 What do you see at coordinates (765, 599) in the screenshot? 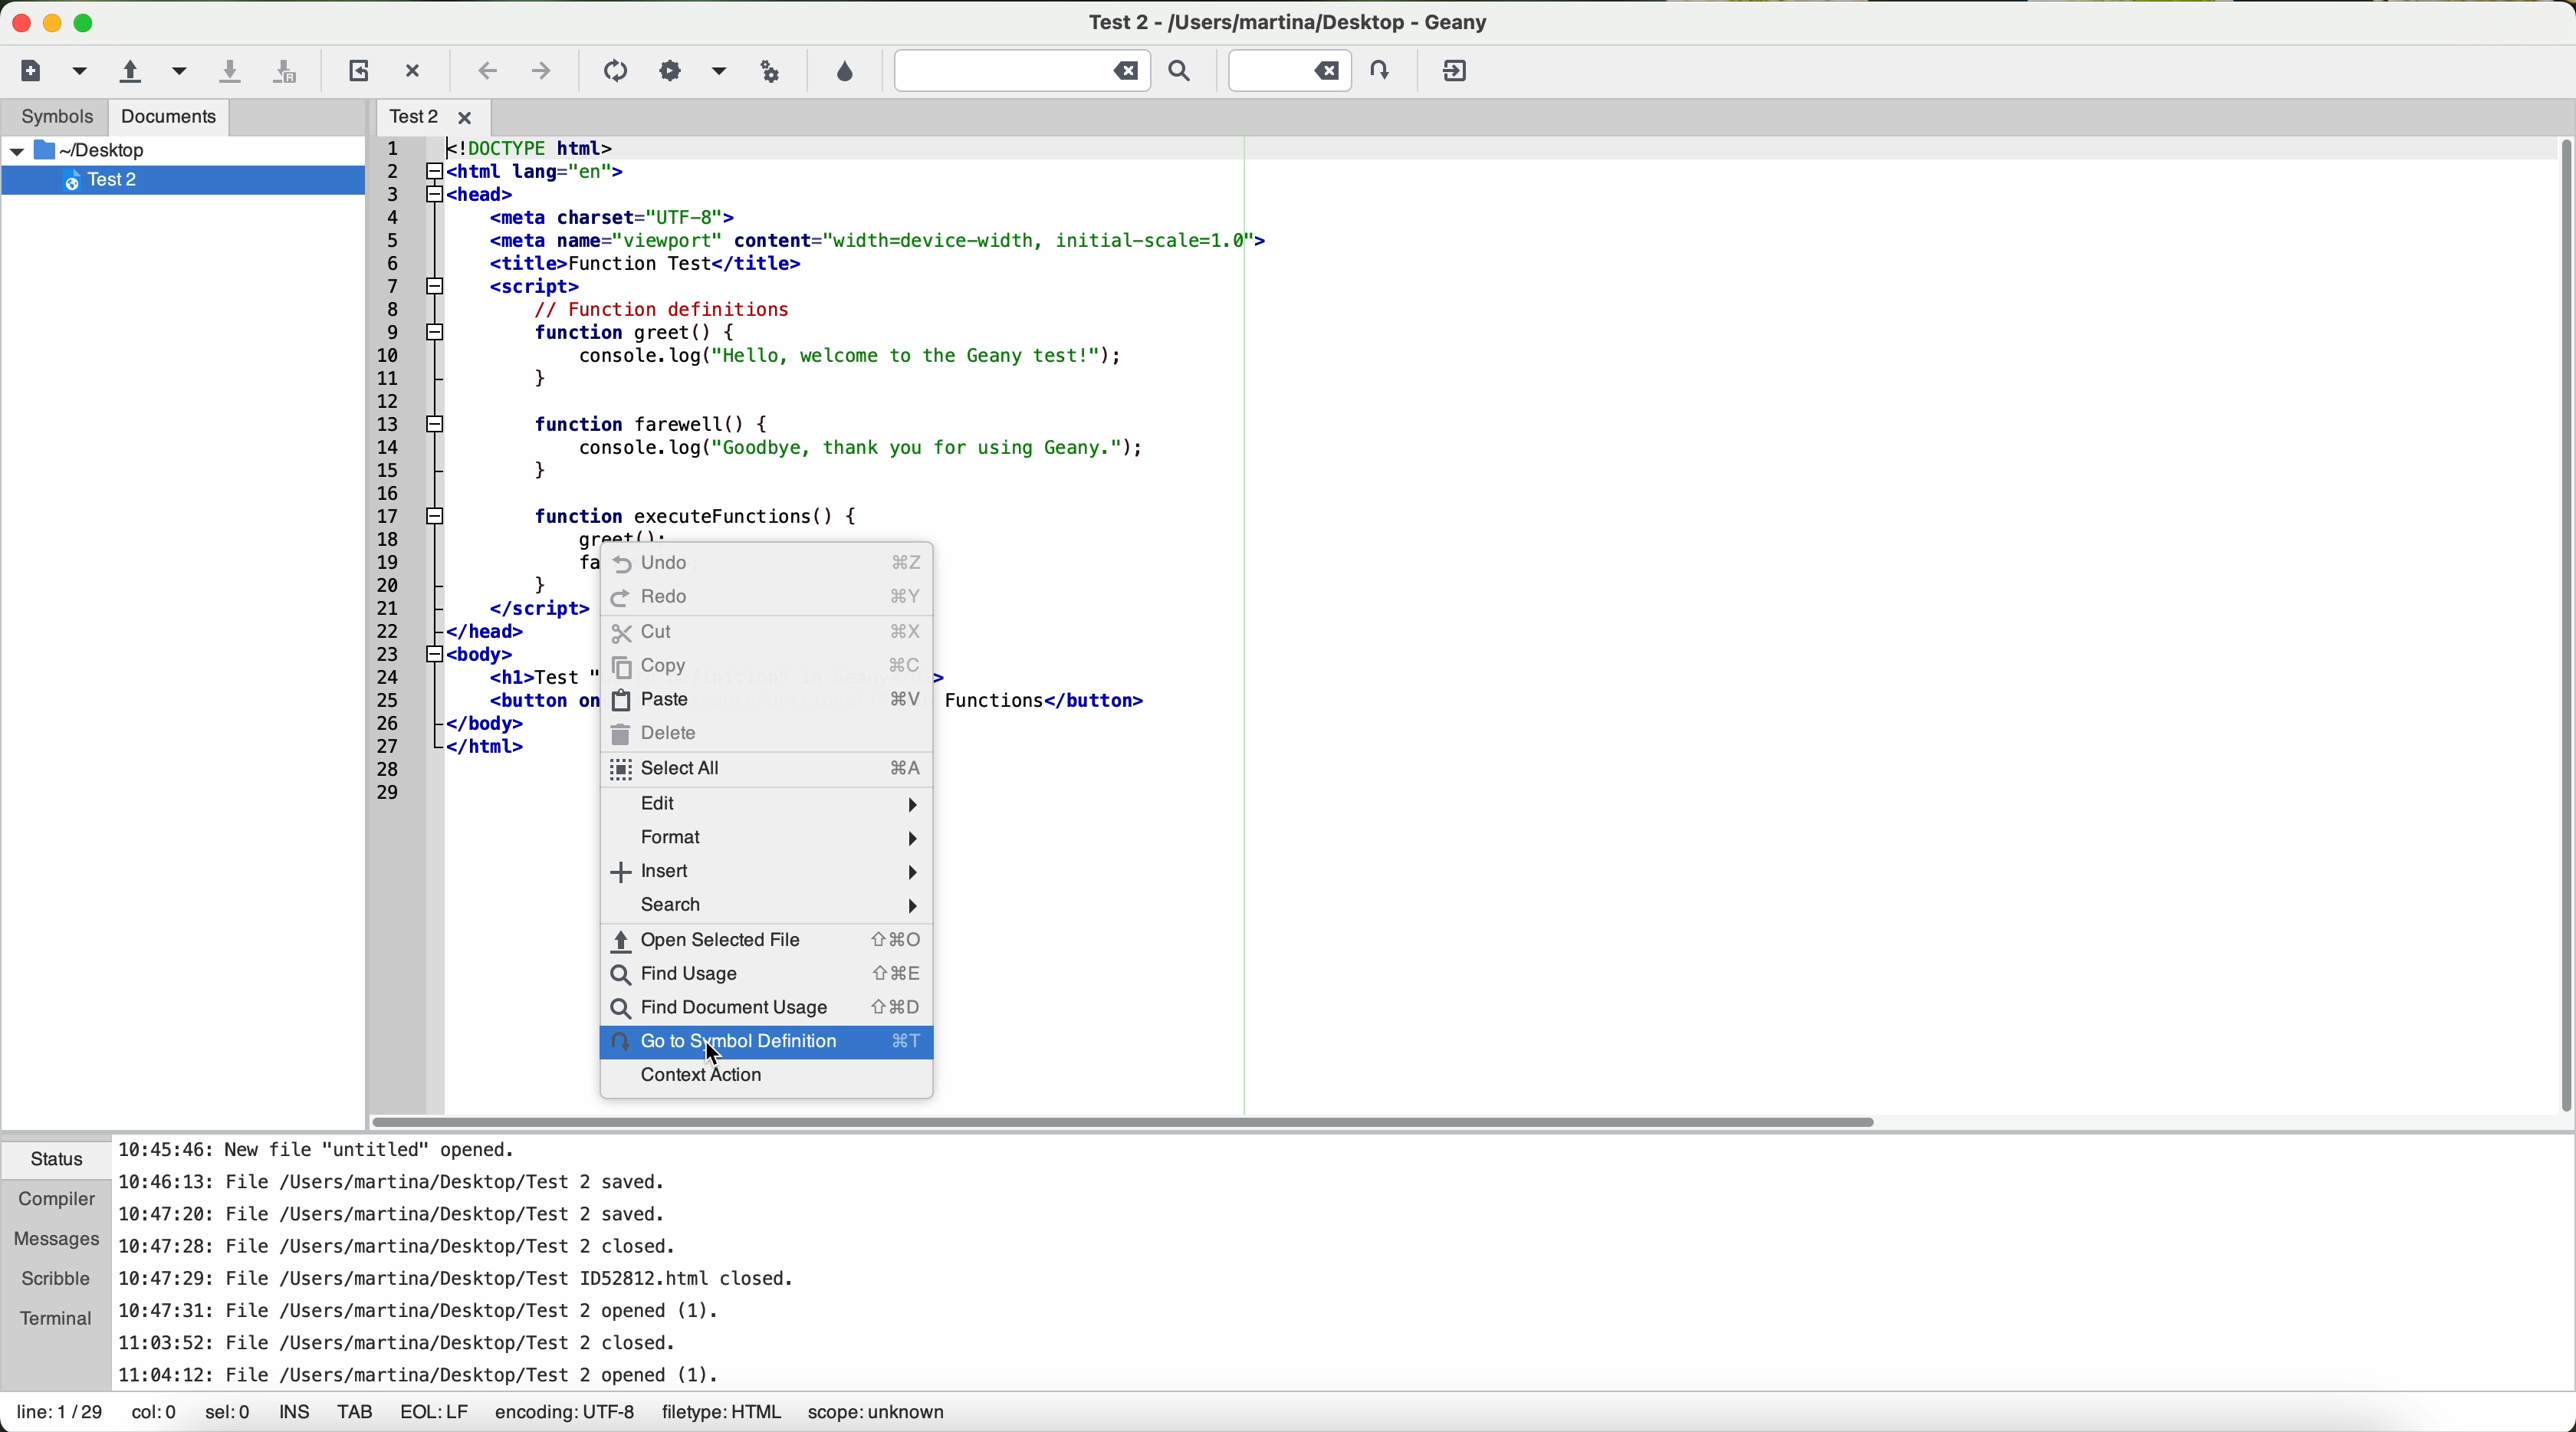
I see `redo` at bounding box center [765, 599].